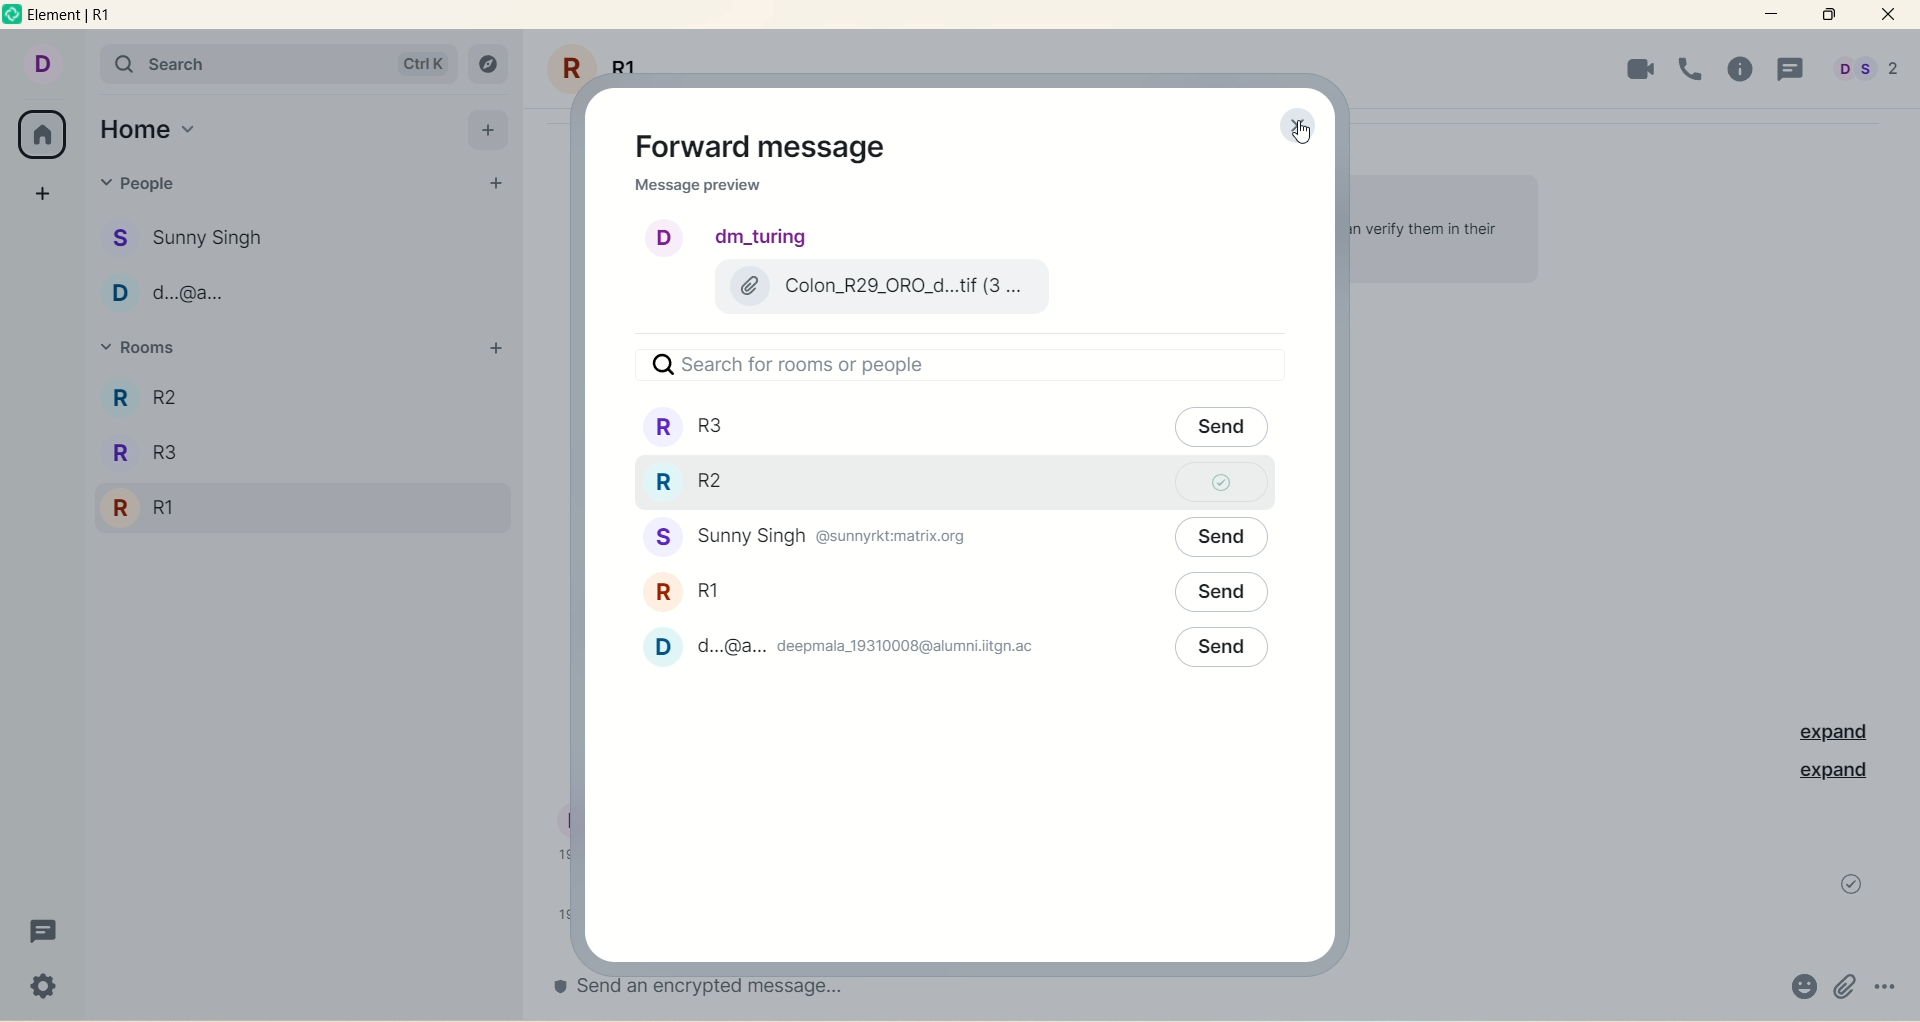 The height and width of the screenshot is (1022, 1920). What do you see at coordinates (1845, 987) in the screenshot?
I see `attachment` at bounding box center [1845, 987].